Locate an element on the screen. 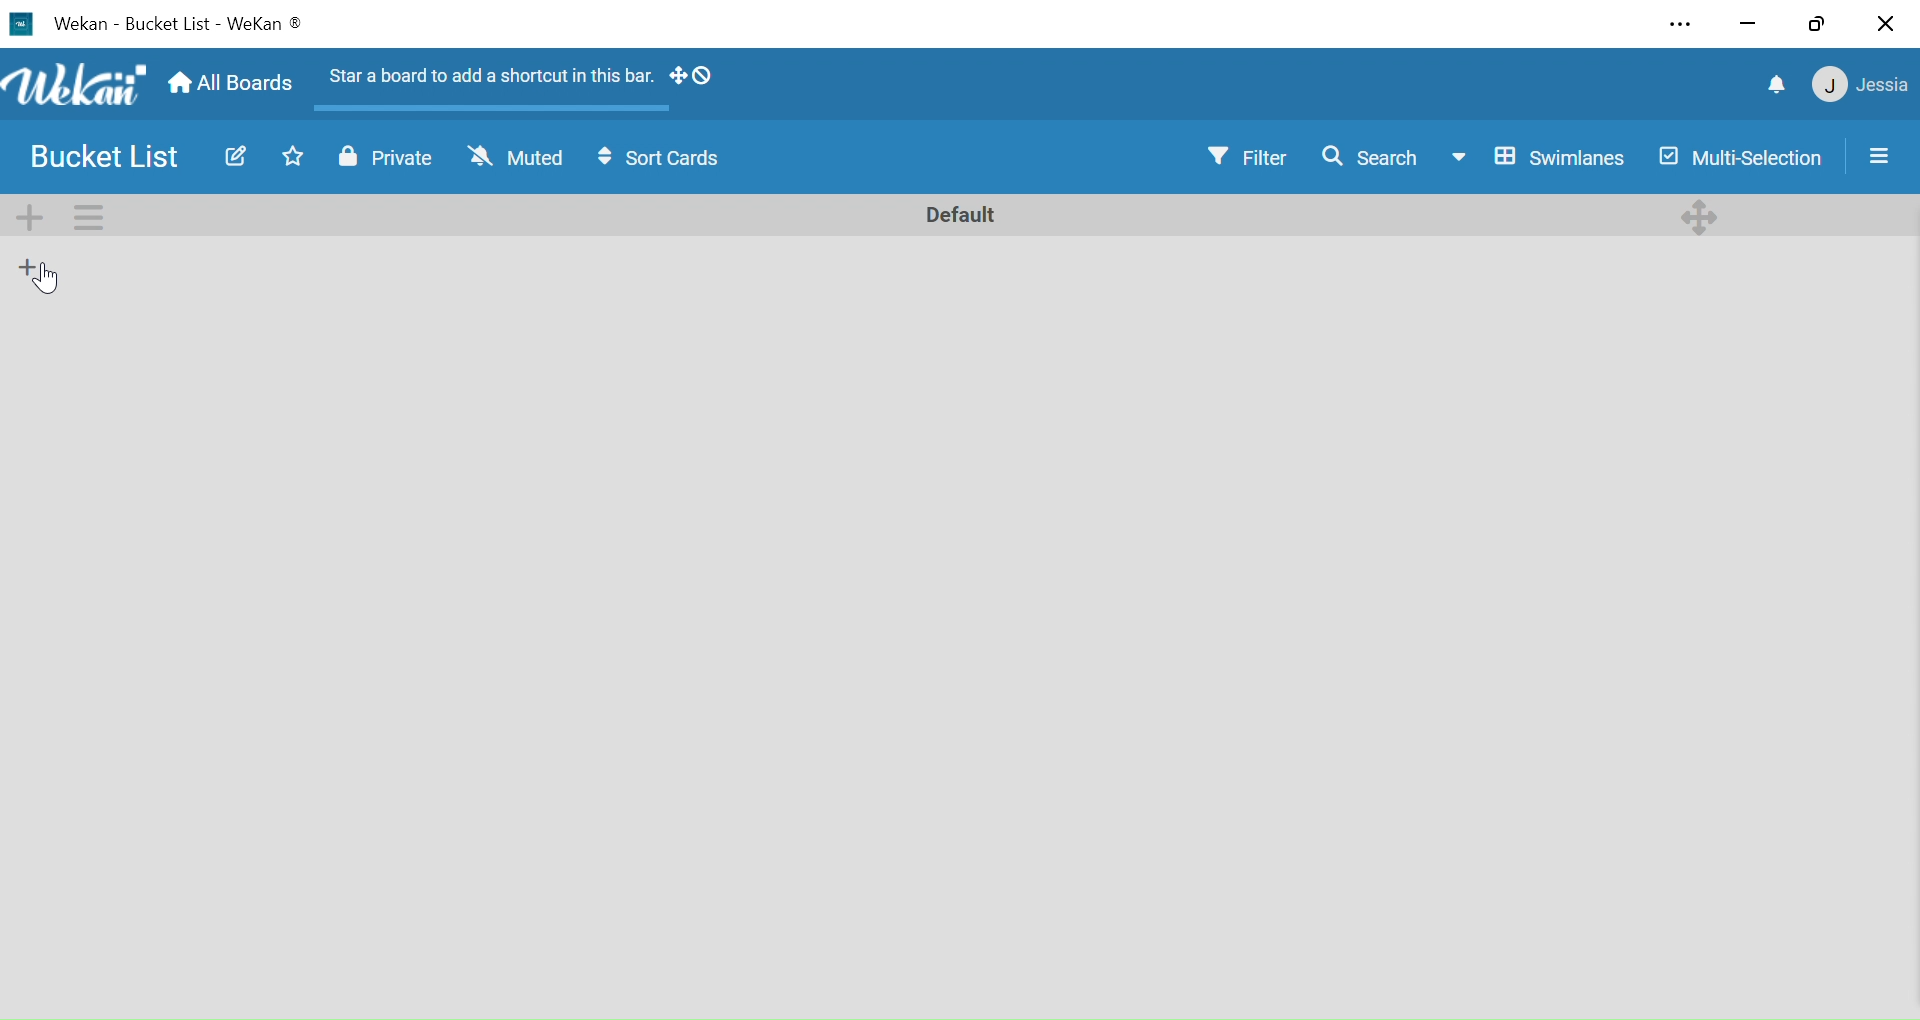  Wekan is located at coordinates (266, 26).